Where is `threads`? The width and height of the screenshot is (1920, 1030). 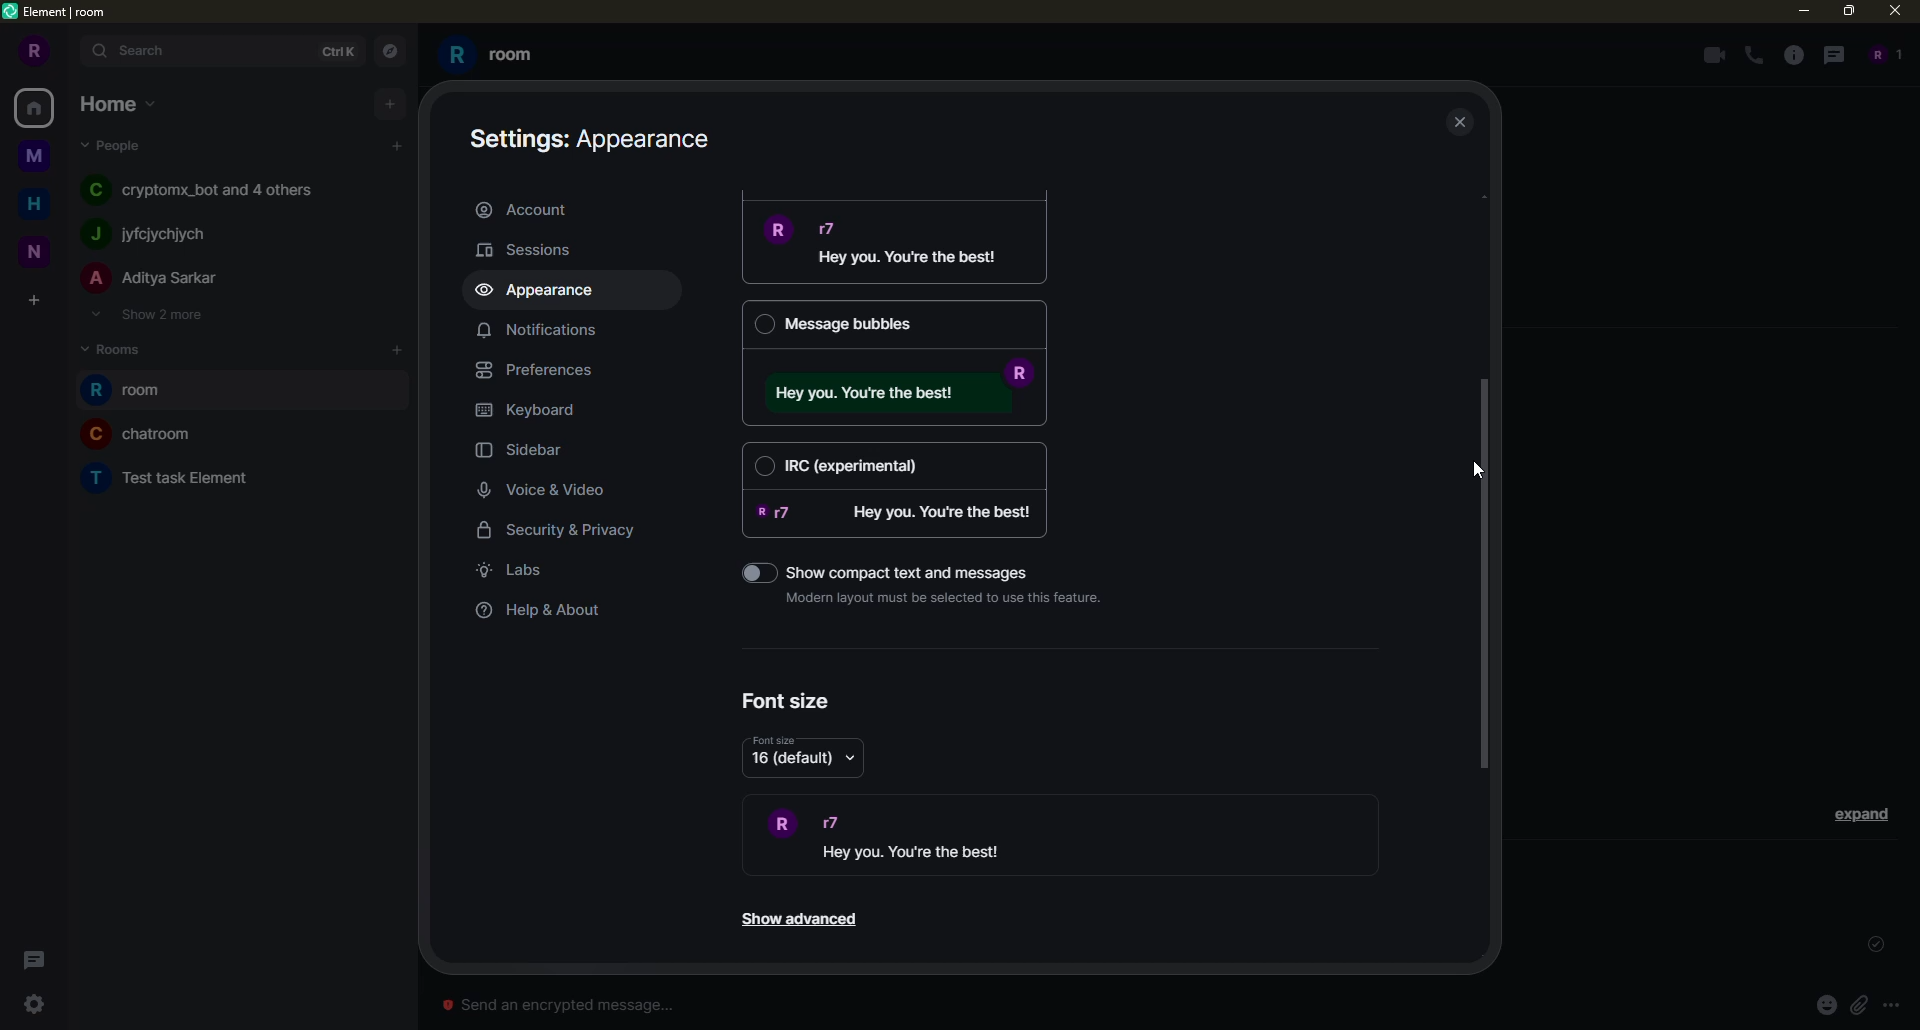 threads is located at coordinates (30, 960).